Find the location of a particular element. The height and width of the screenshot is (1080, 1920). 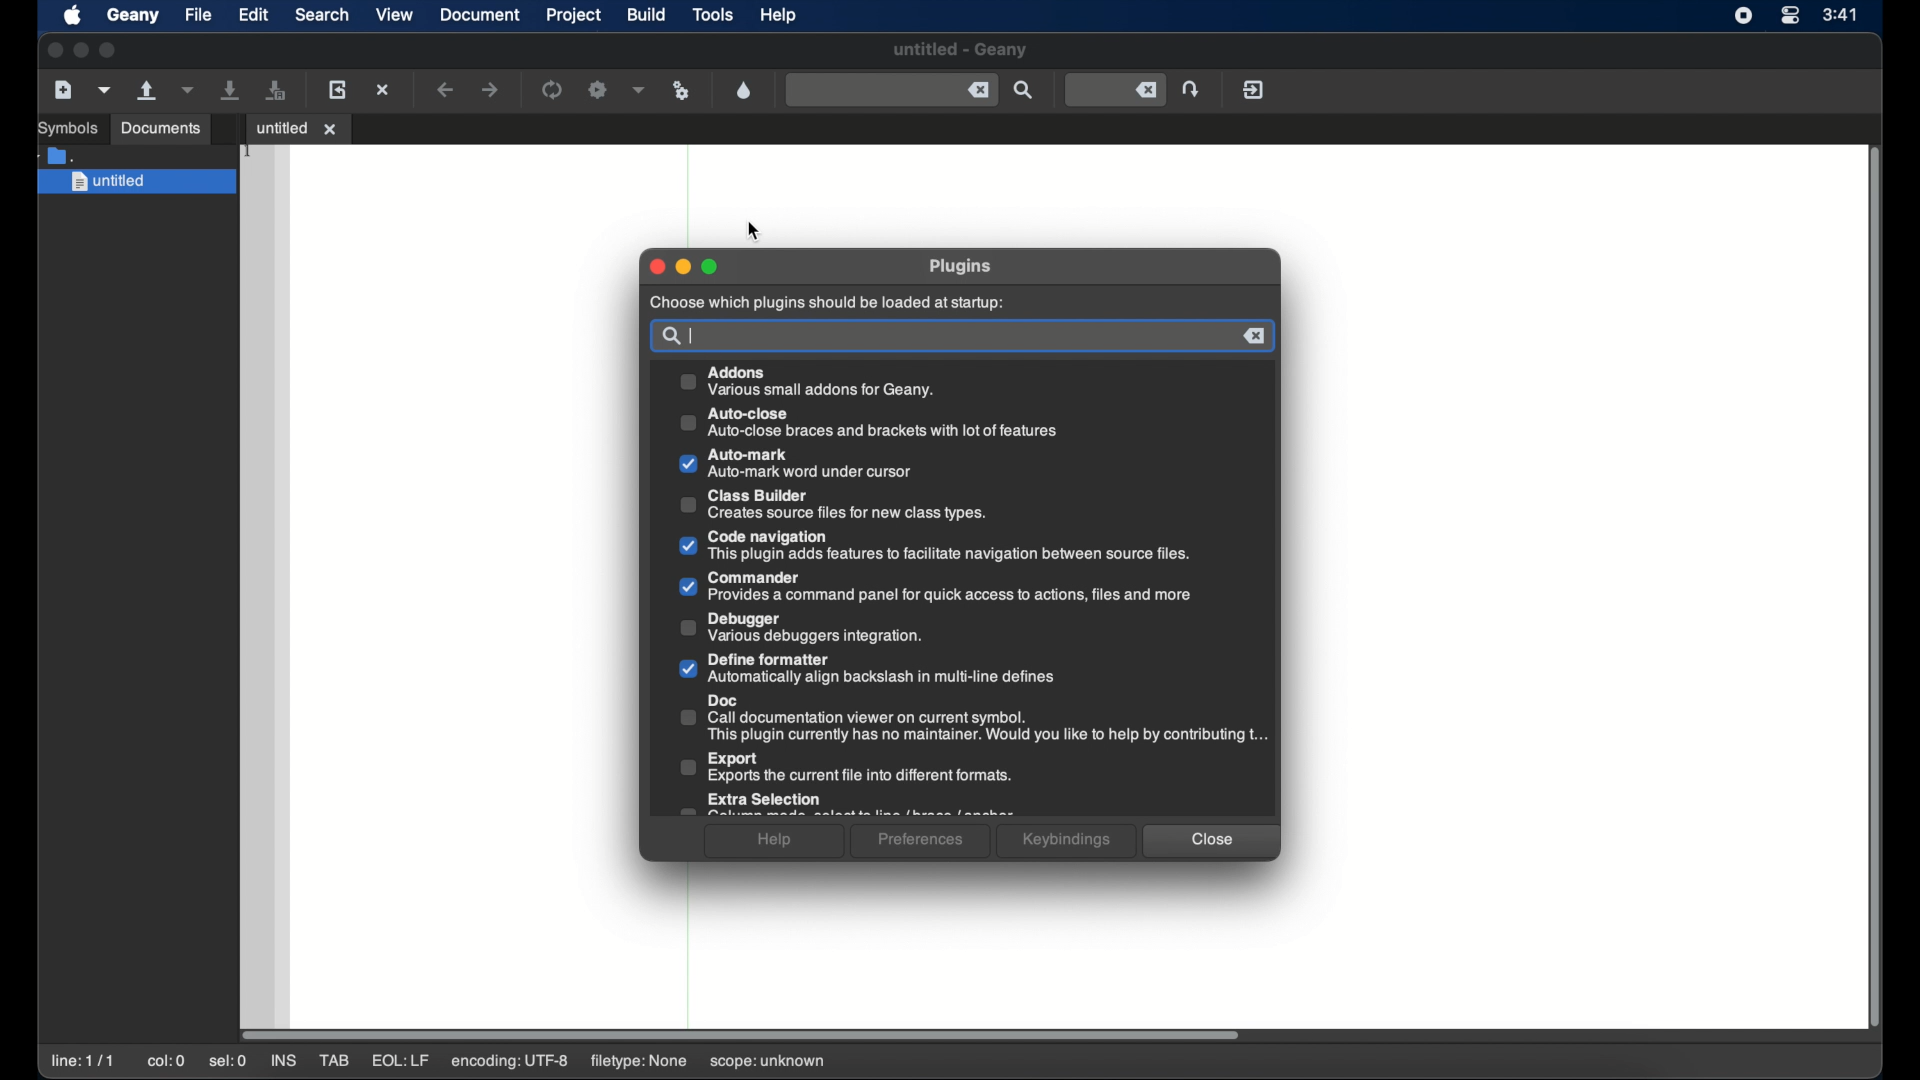

edit is located at coordinates (254, 16).